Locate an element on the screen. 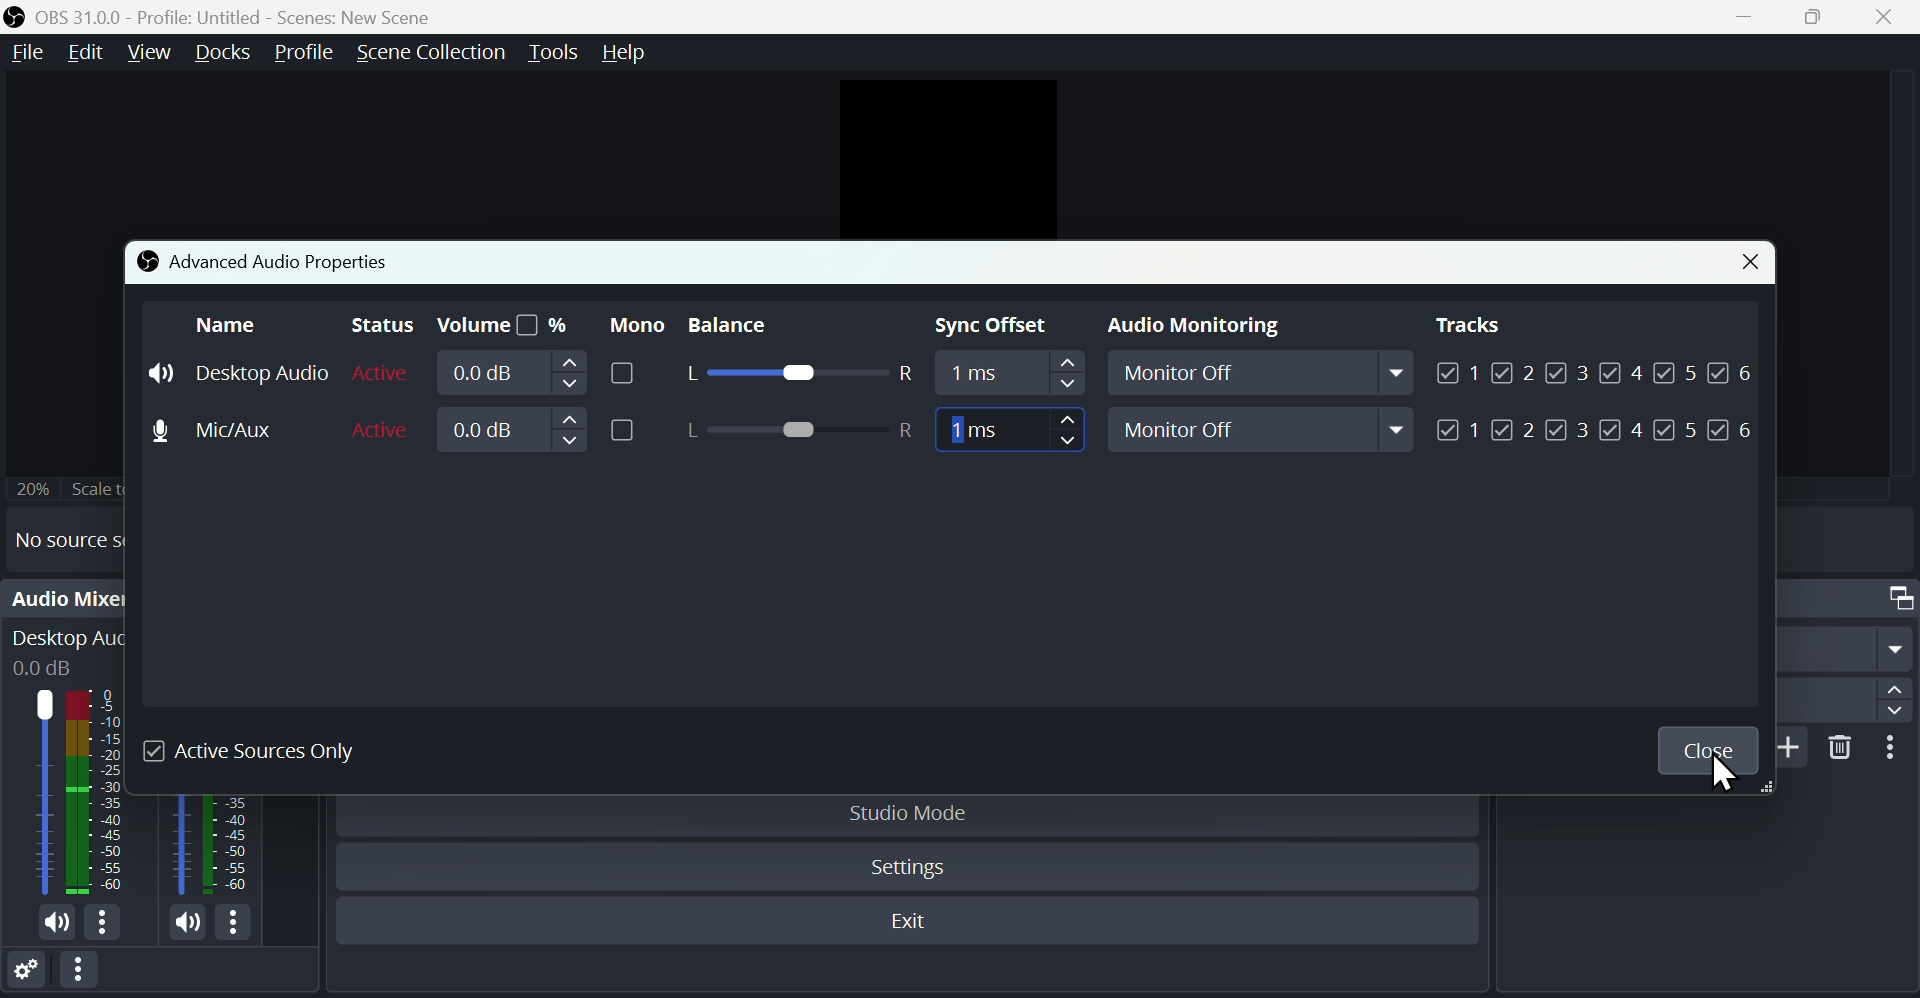 Image resolution: width=1920 pixels, height=998 pixels. (un)check Track 5 is located at coordinates (1680, 370).